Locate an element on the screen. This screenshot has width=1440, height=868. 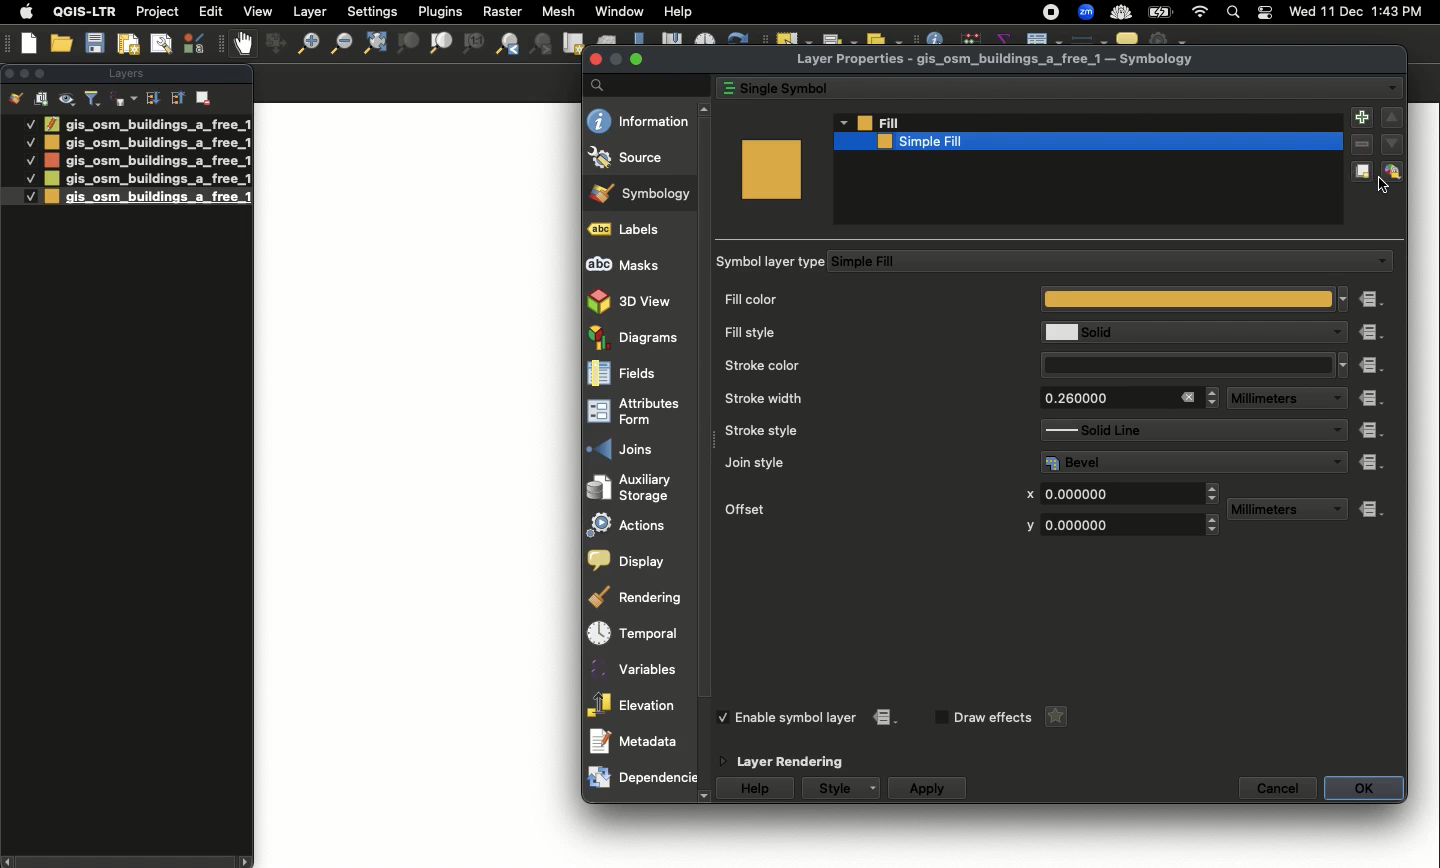
Zoom last is located at coordinates (507, 44).